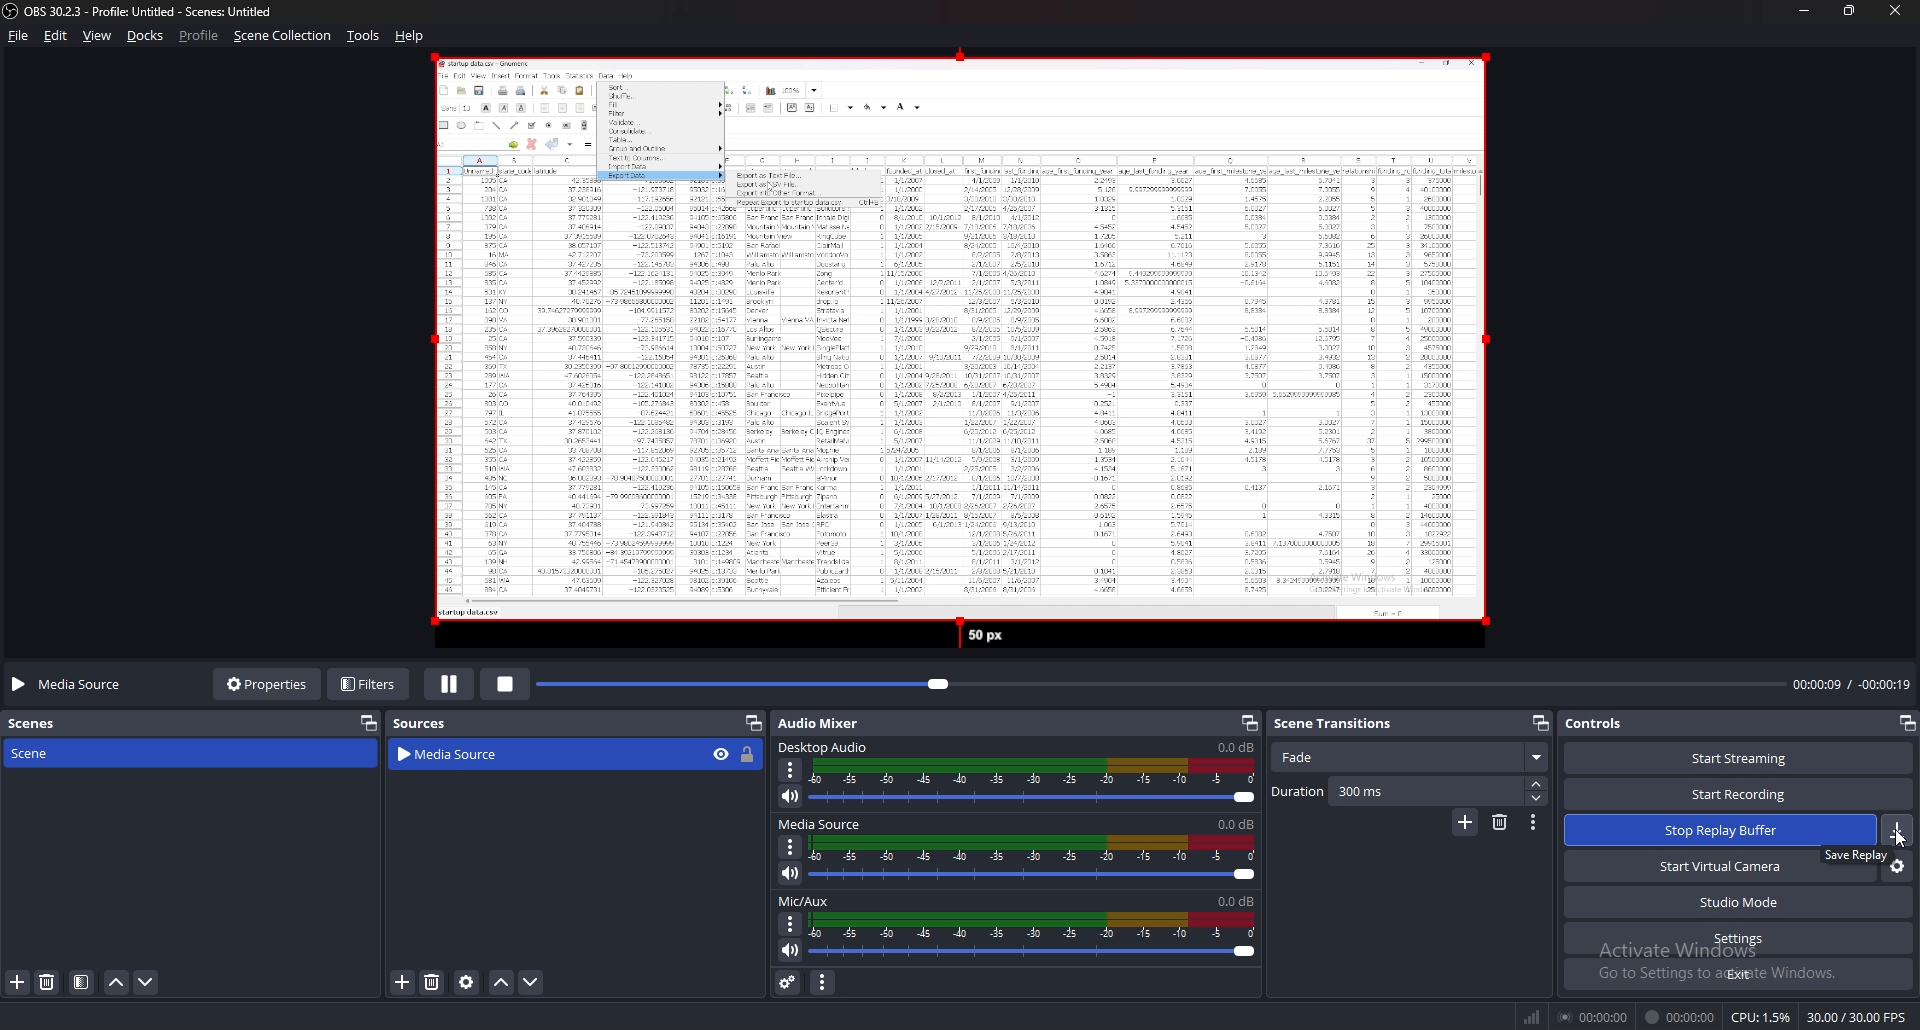  What do you see at coordinates (1894, 10) in the screenshot?
I see `close` at bounding box center [1894, 10].